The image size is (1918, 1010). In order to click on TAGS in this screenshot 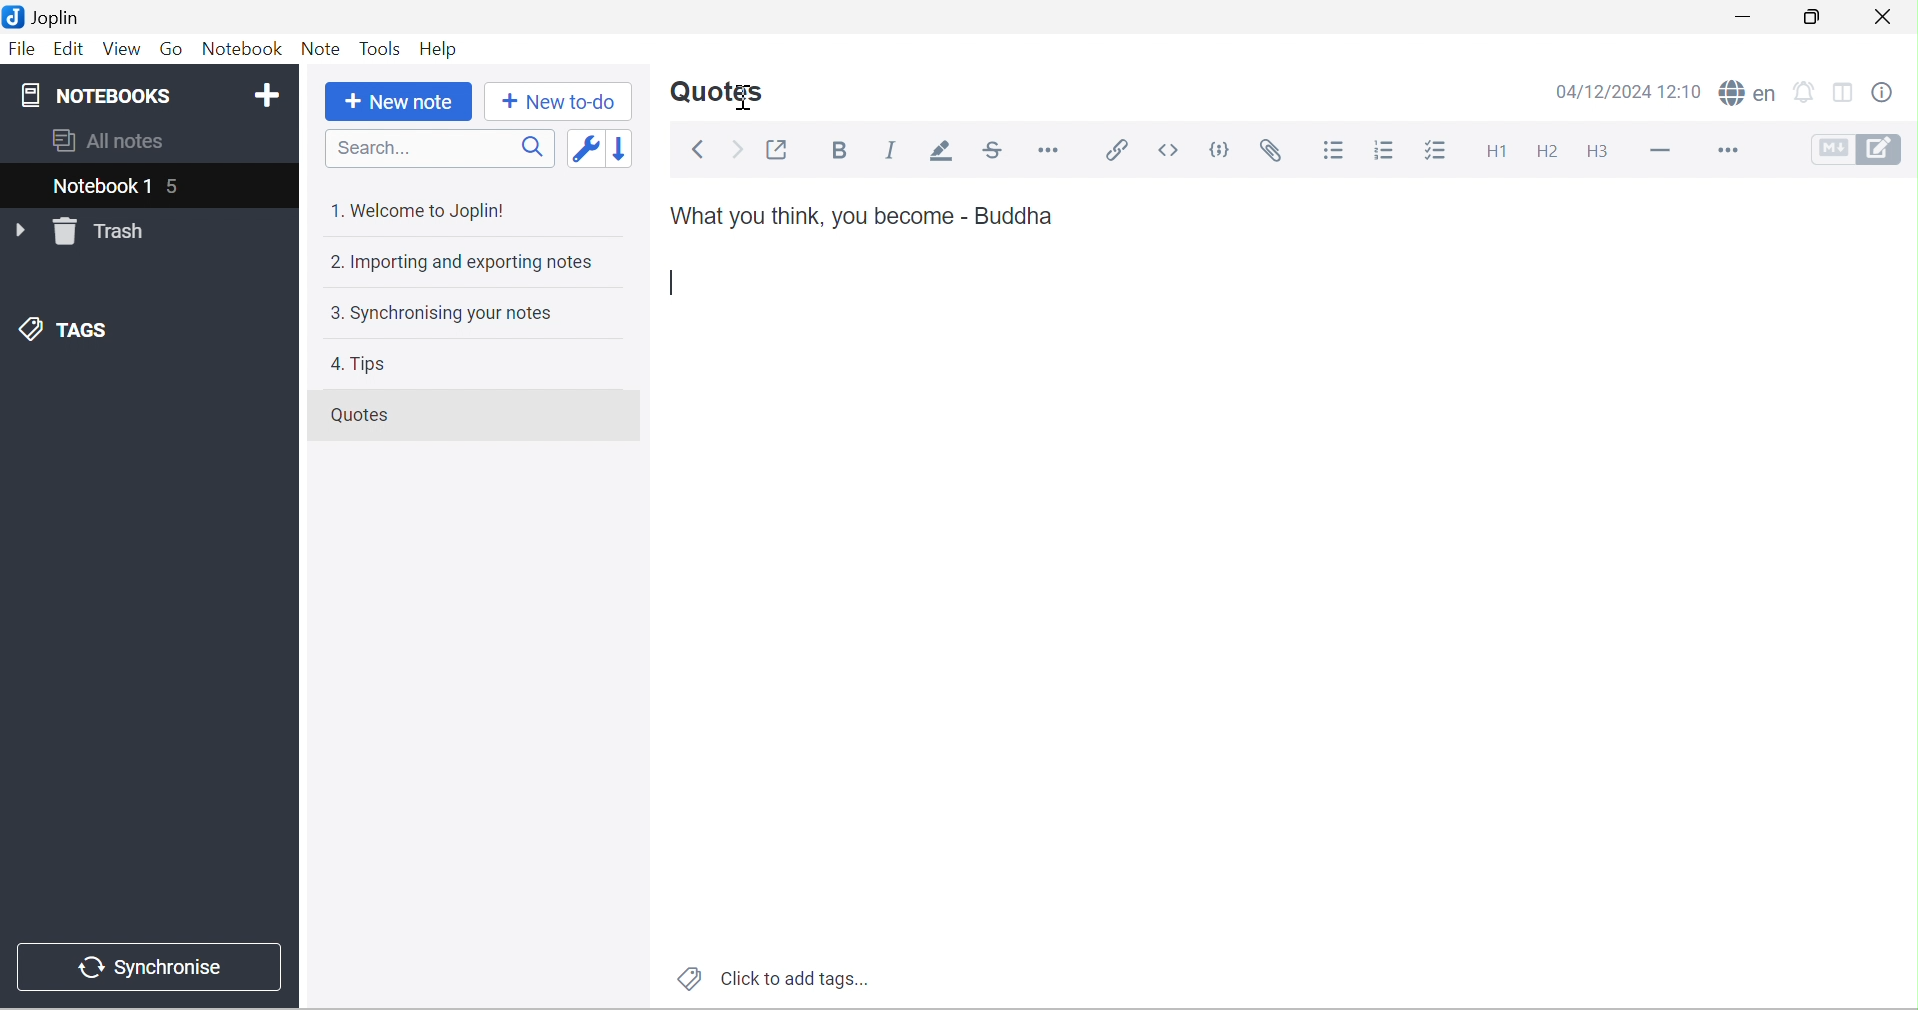, I will do `click(68, 329)`.